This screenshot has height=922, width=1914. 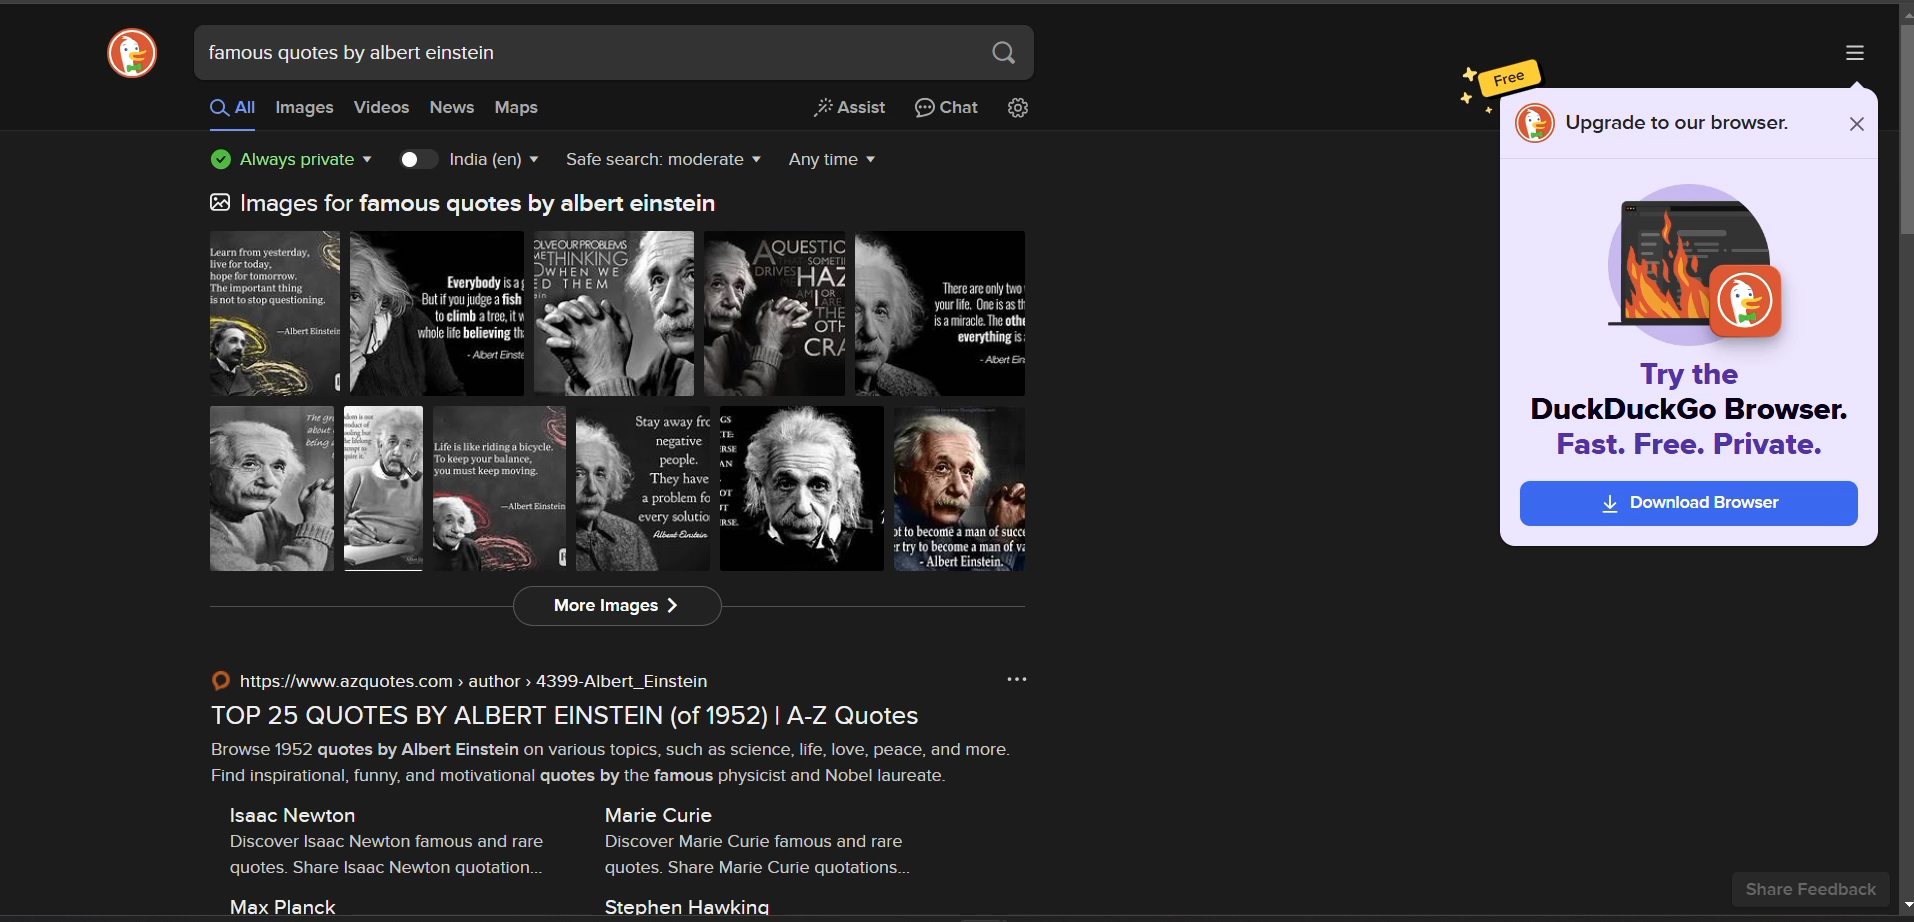 What do you see at coordinates (662, 161) in the screenshot?
I see `safe search filter` at bounding box center [662, 161].